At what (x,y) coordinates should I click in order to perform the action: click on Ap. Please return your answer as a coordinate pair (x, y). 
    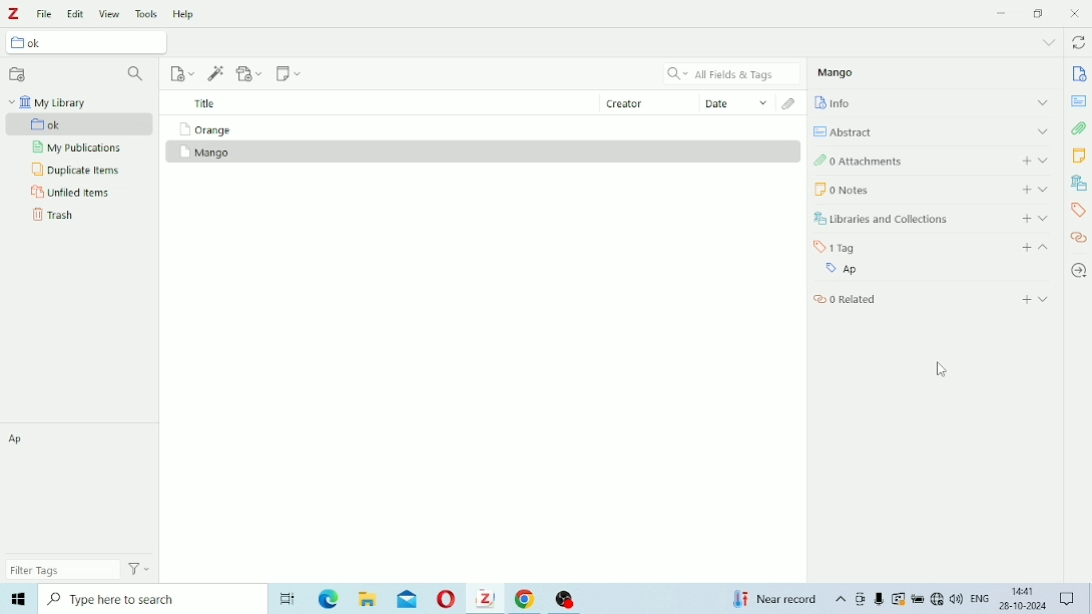
    Looking at the image, I should click on (929, 271).